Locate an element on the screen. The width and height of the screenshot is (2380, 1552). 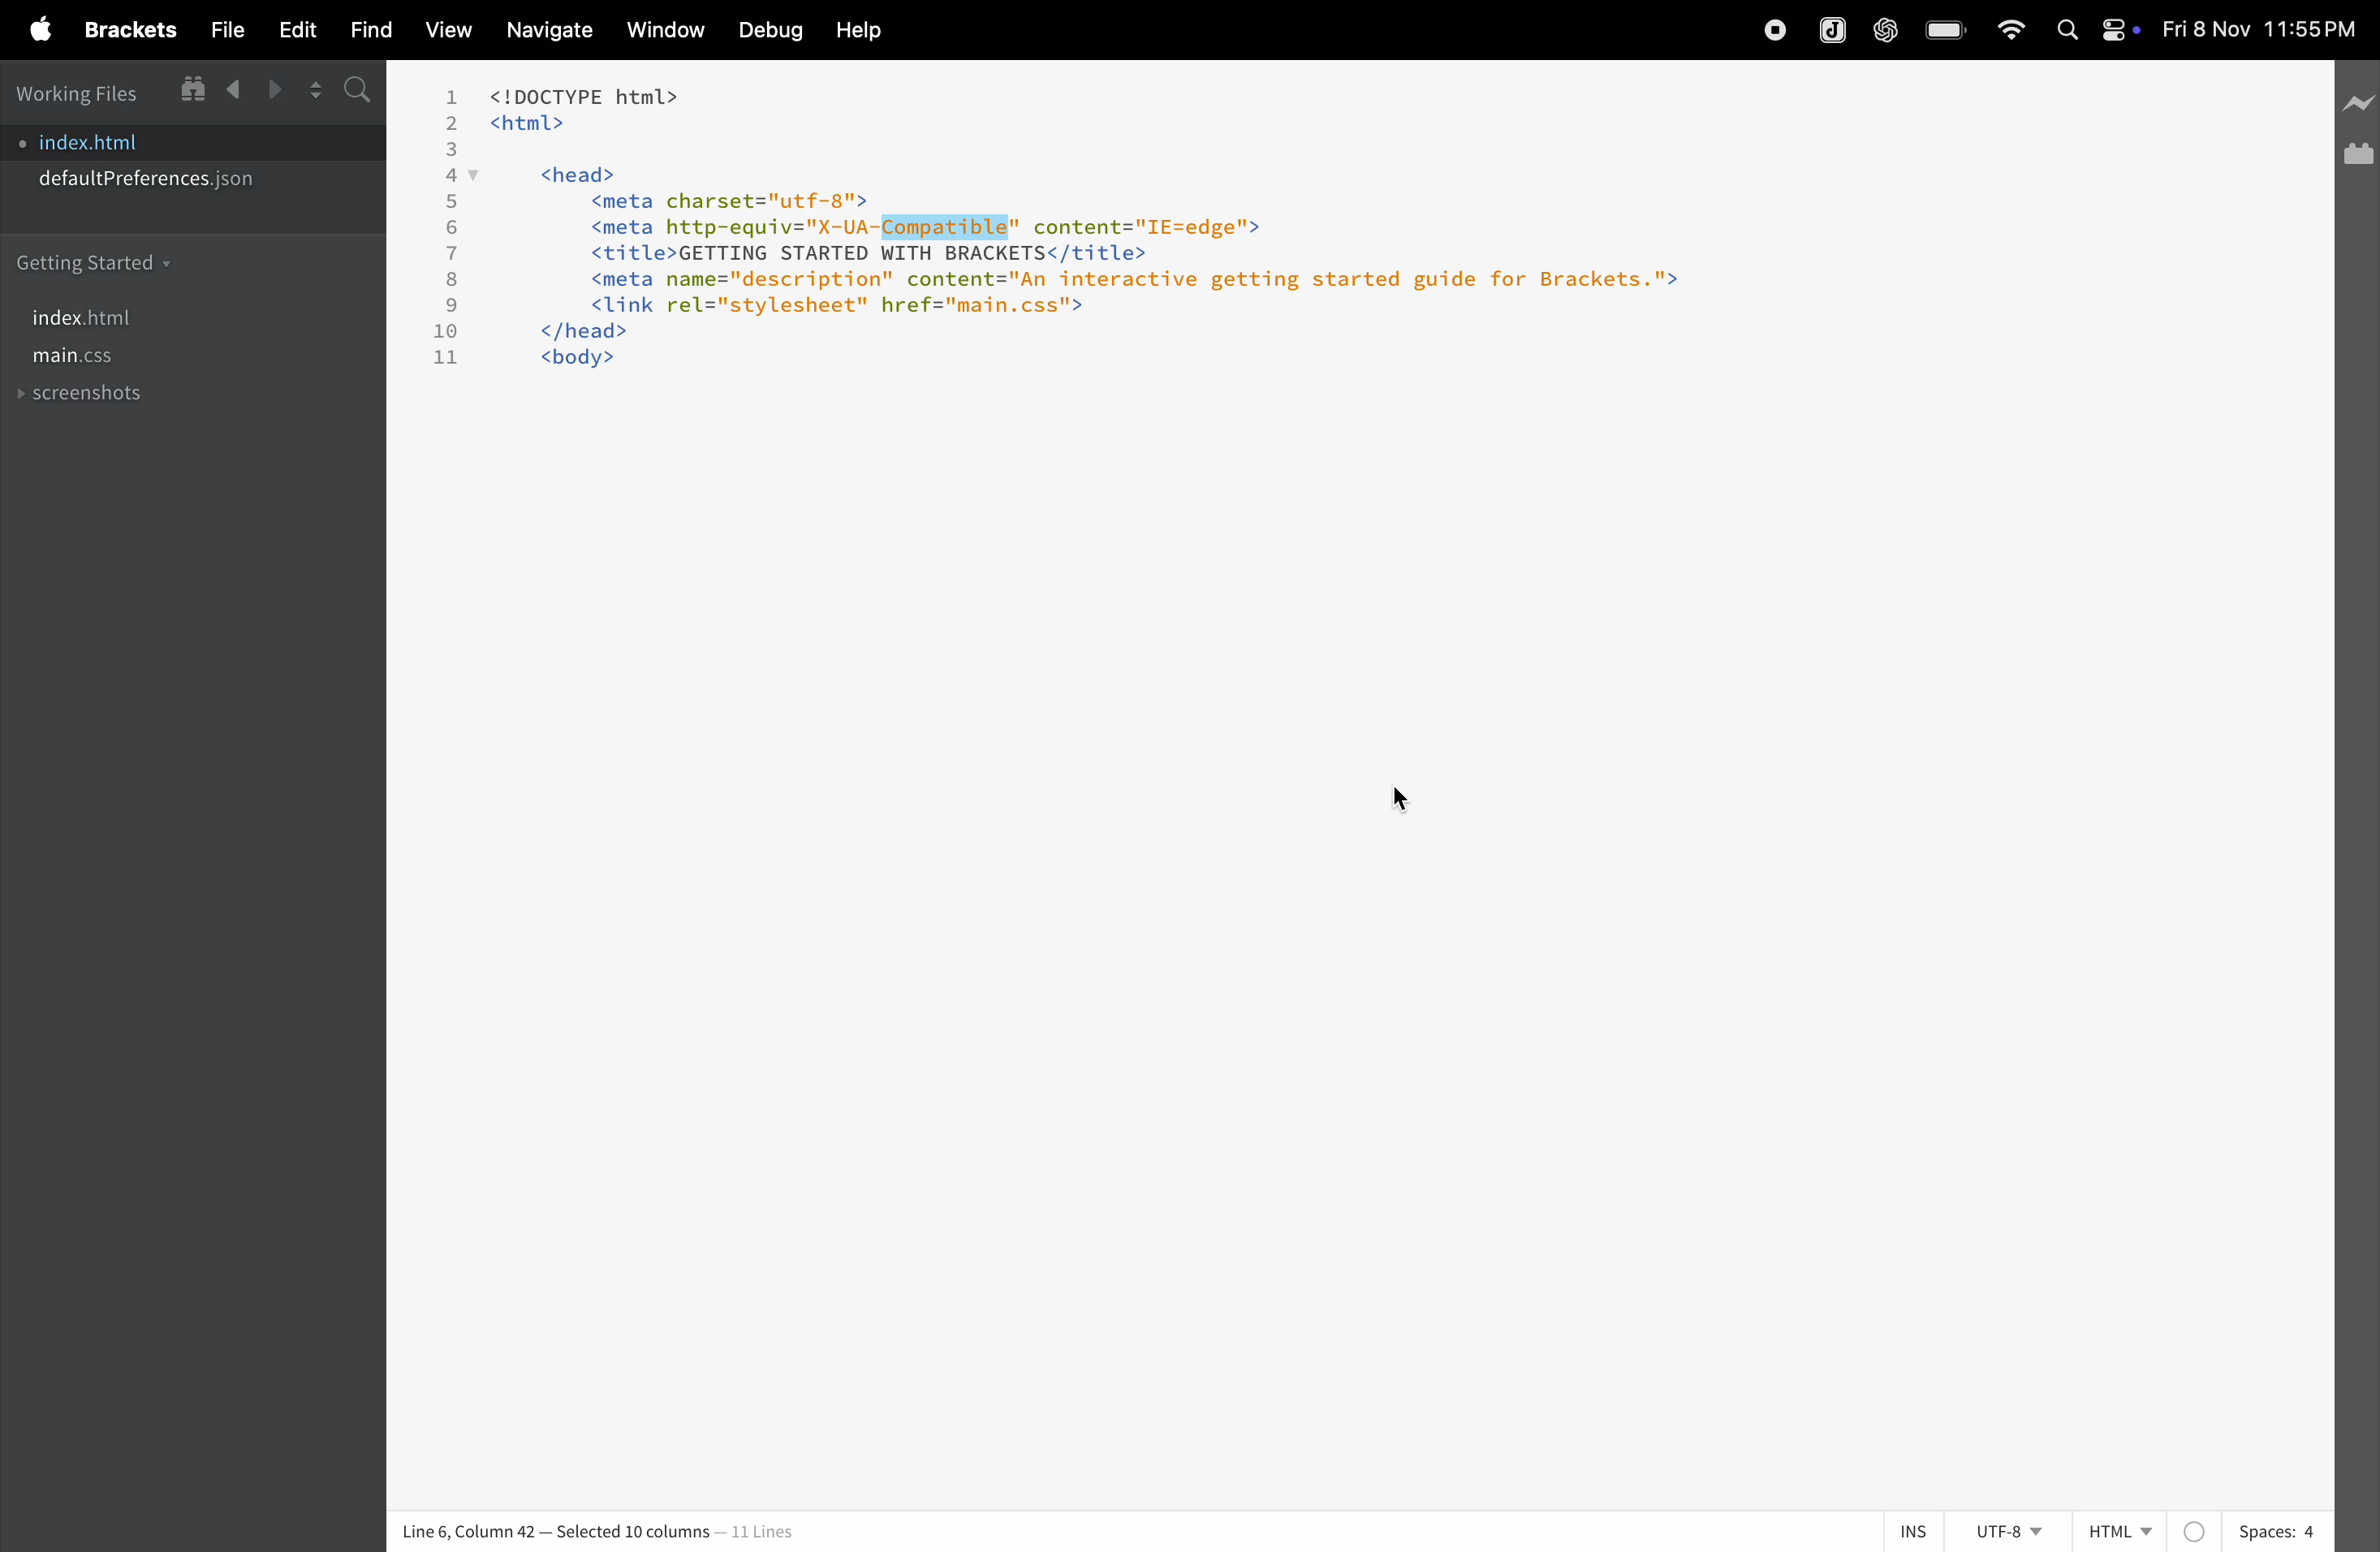
1 <!DOCTYPE html>

2 <html>

3

4 <head>

5 <meta charset="utf-8">

6 <meta http-equiv="X-UA-Compatible" content="IE=edge">
I <tit1le>GETTING STARTED WITH BRACKETS</title>

8 <meta name="description" content="An interactive getting started guide for Brackets.">
9 <link rel="stylesheet" href="main.css">

10 </head>

11 <body> is located at coordinates (1115, 244).